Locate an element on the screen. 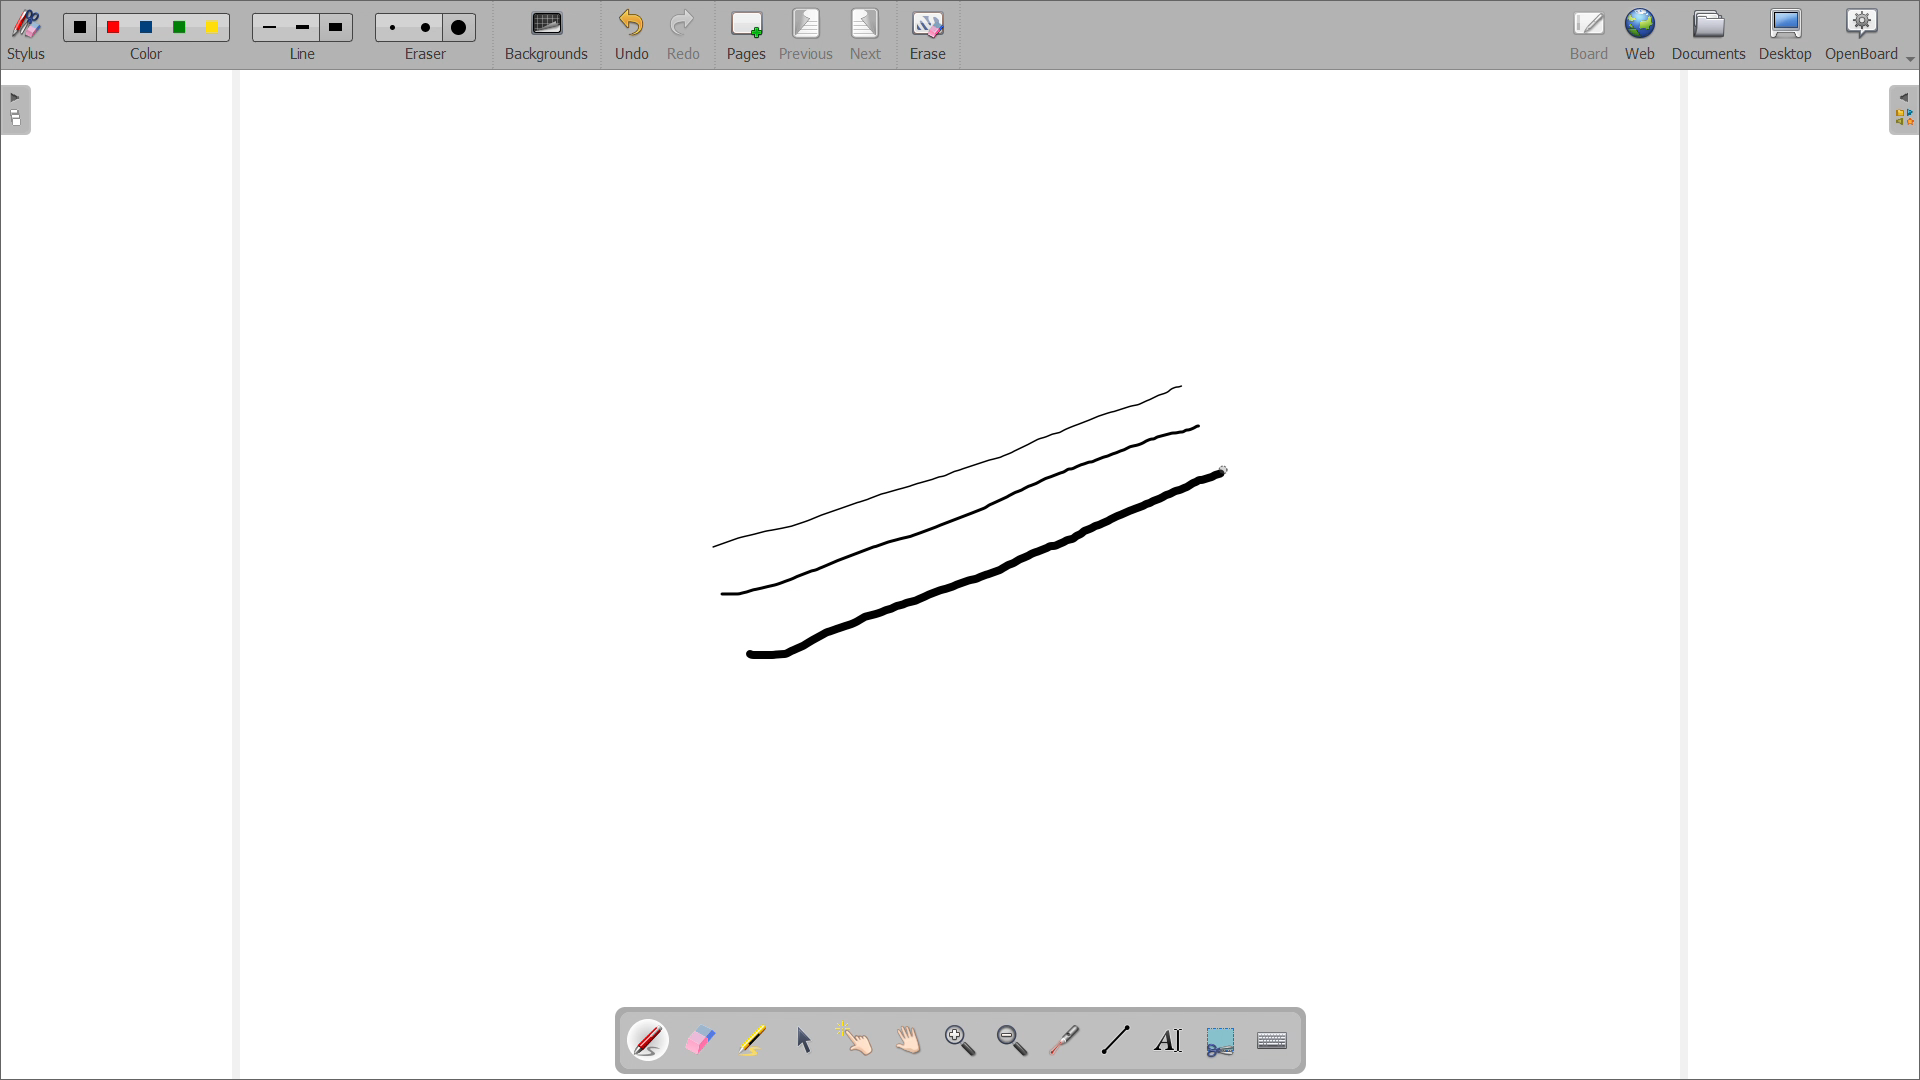 This screenshot has width=1920, height=1080. zoom out is located at coordinates (1013, 1040).